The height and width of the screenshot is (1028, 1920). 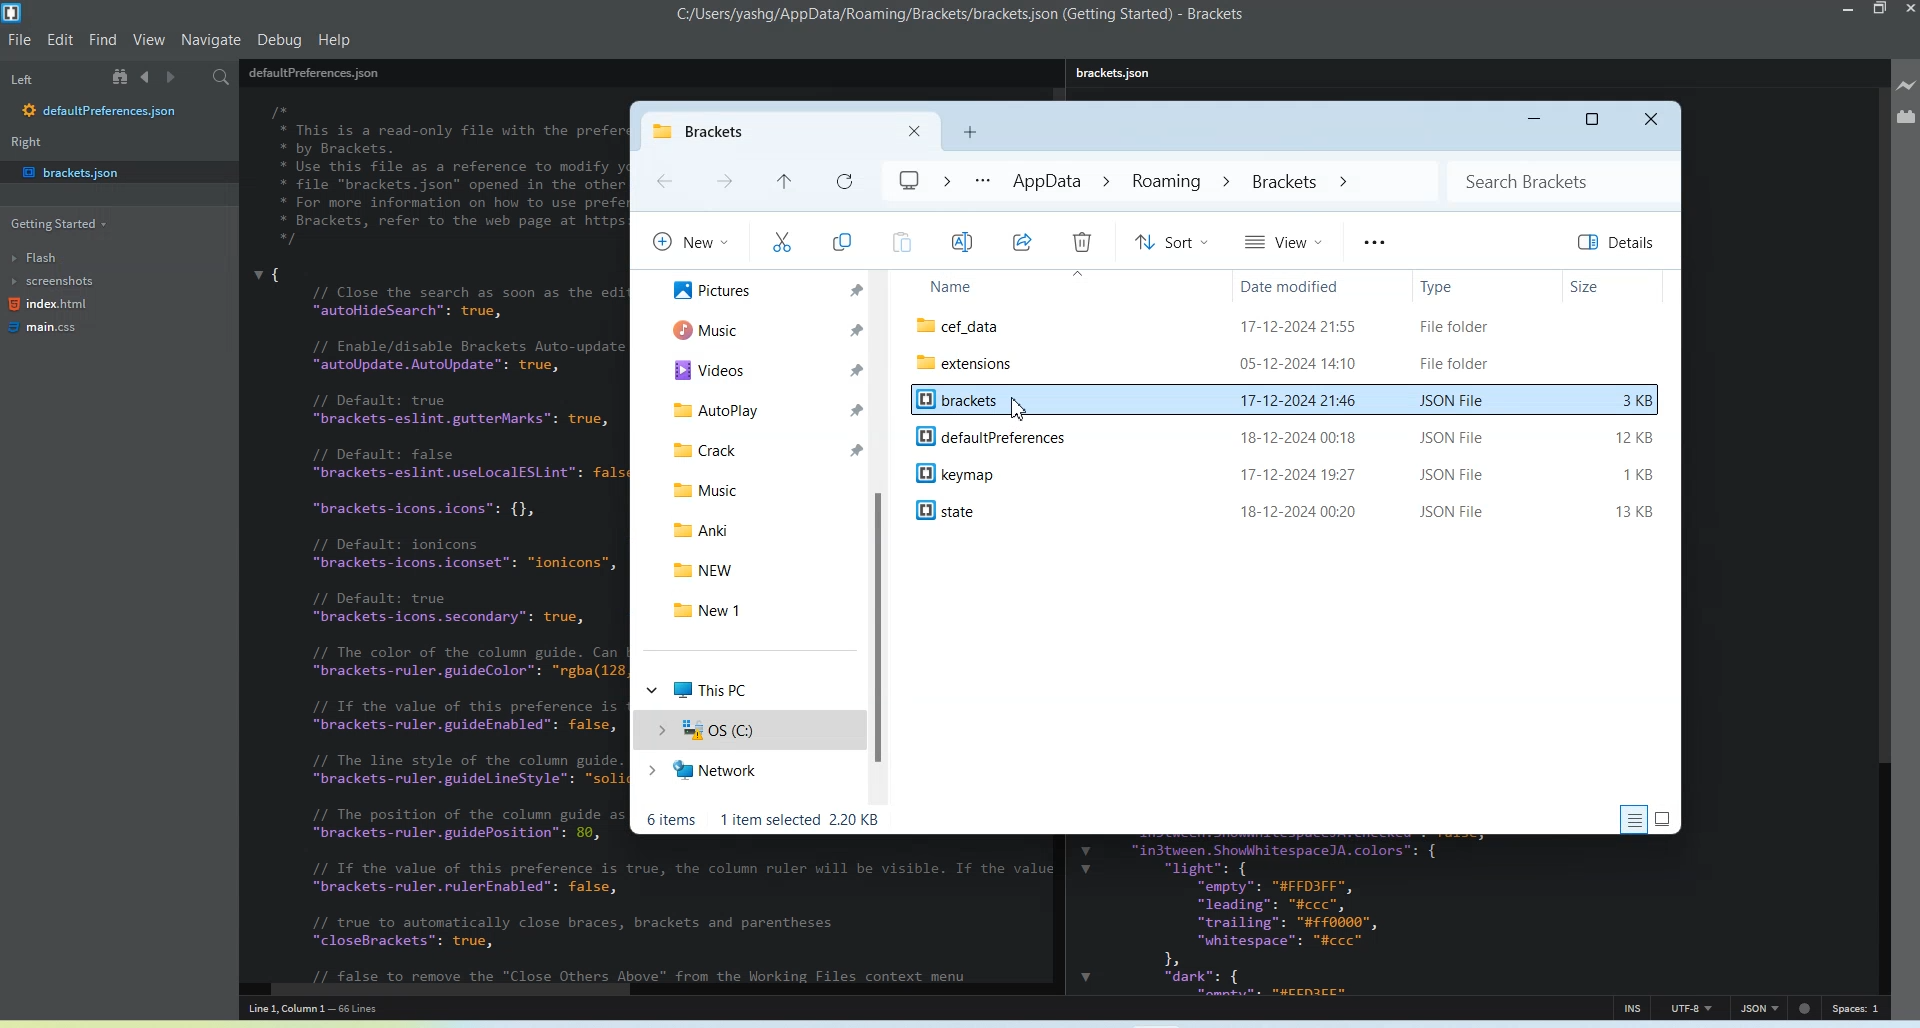 I want to click on Close, so click(x=915, y=131).